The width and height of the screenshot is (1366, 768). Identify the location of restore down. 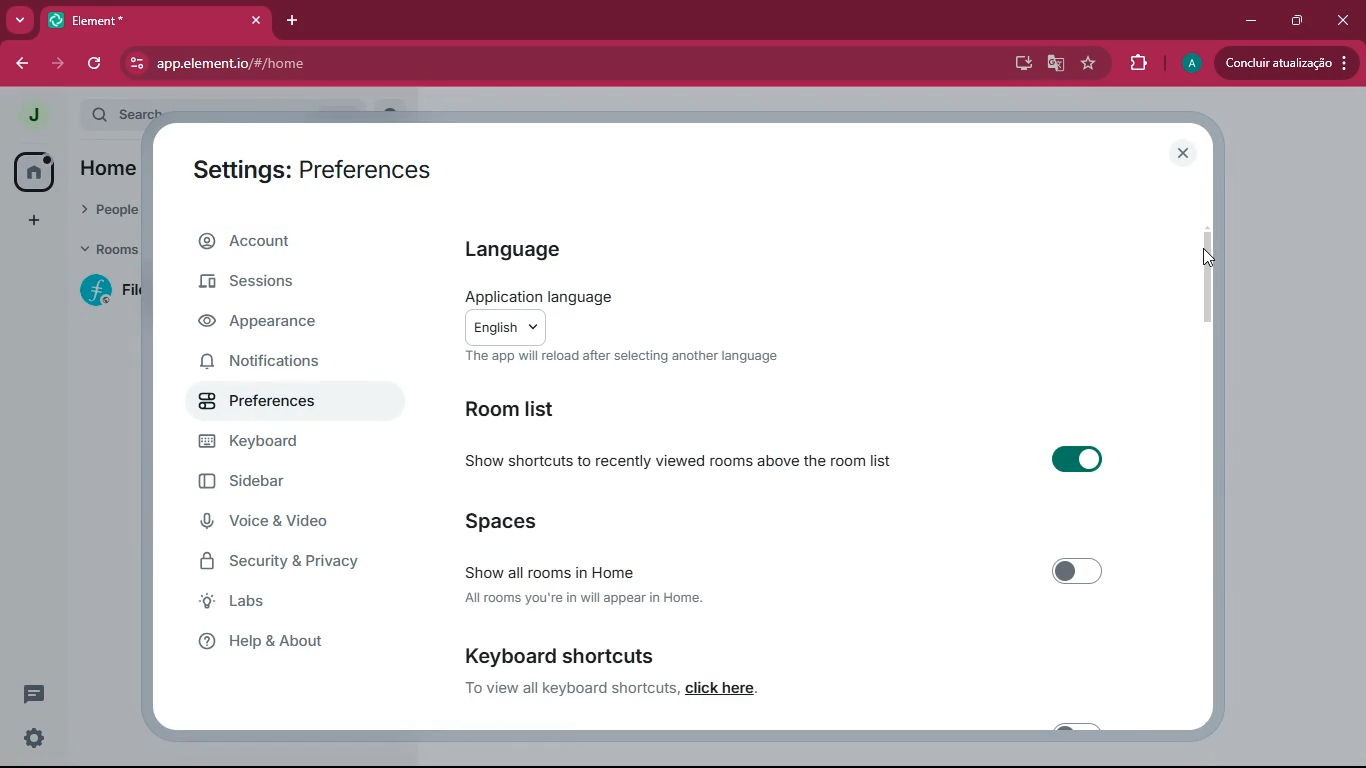
(1294, 21).